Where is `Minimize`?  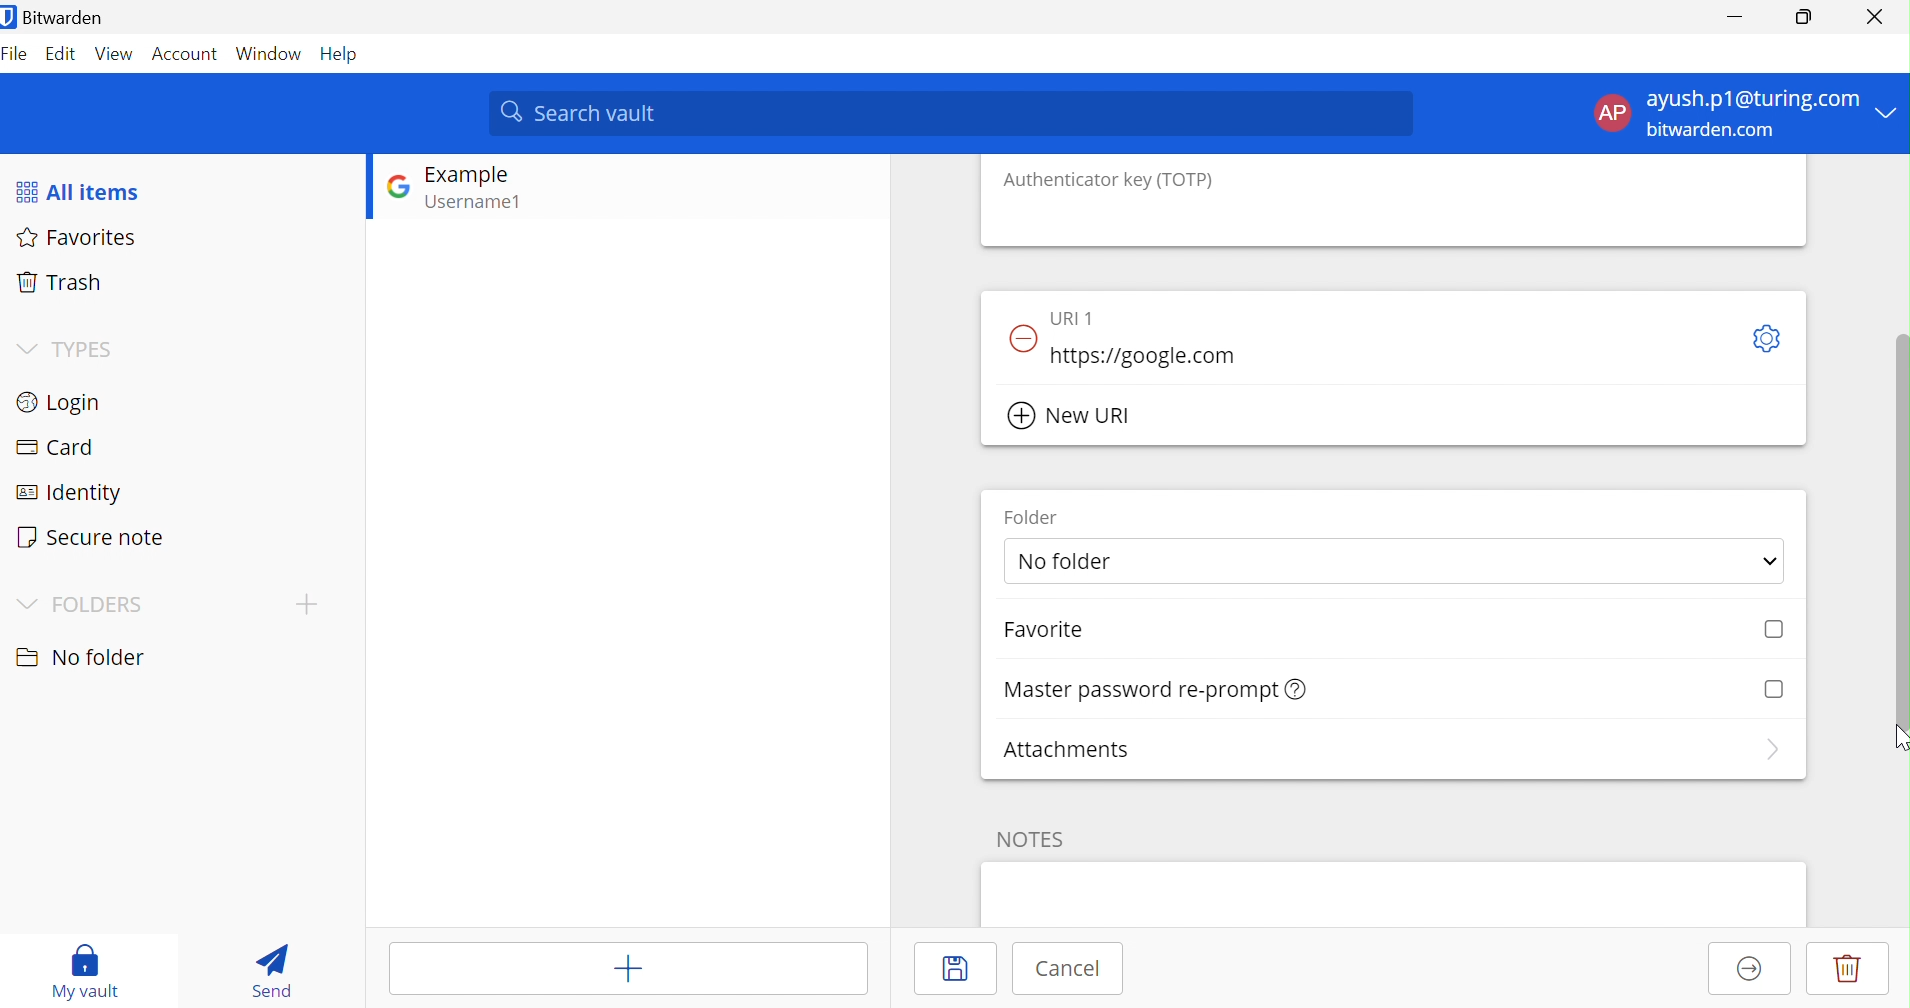
Minimize is located at coordinates (1731, 17).